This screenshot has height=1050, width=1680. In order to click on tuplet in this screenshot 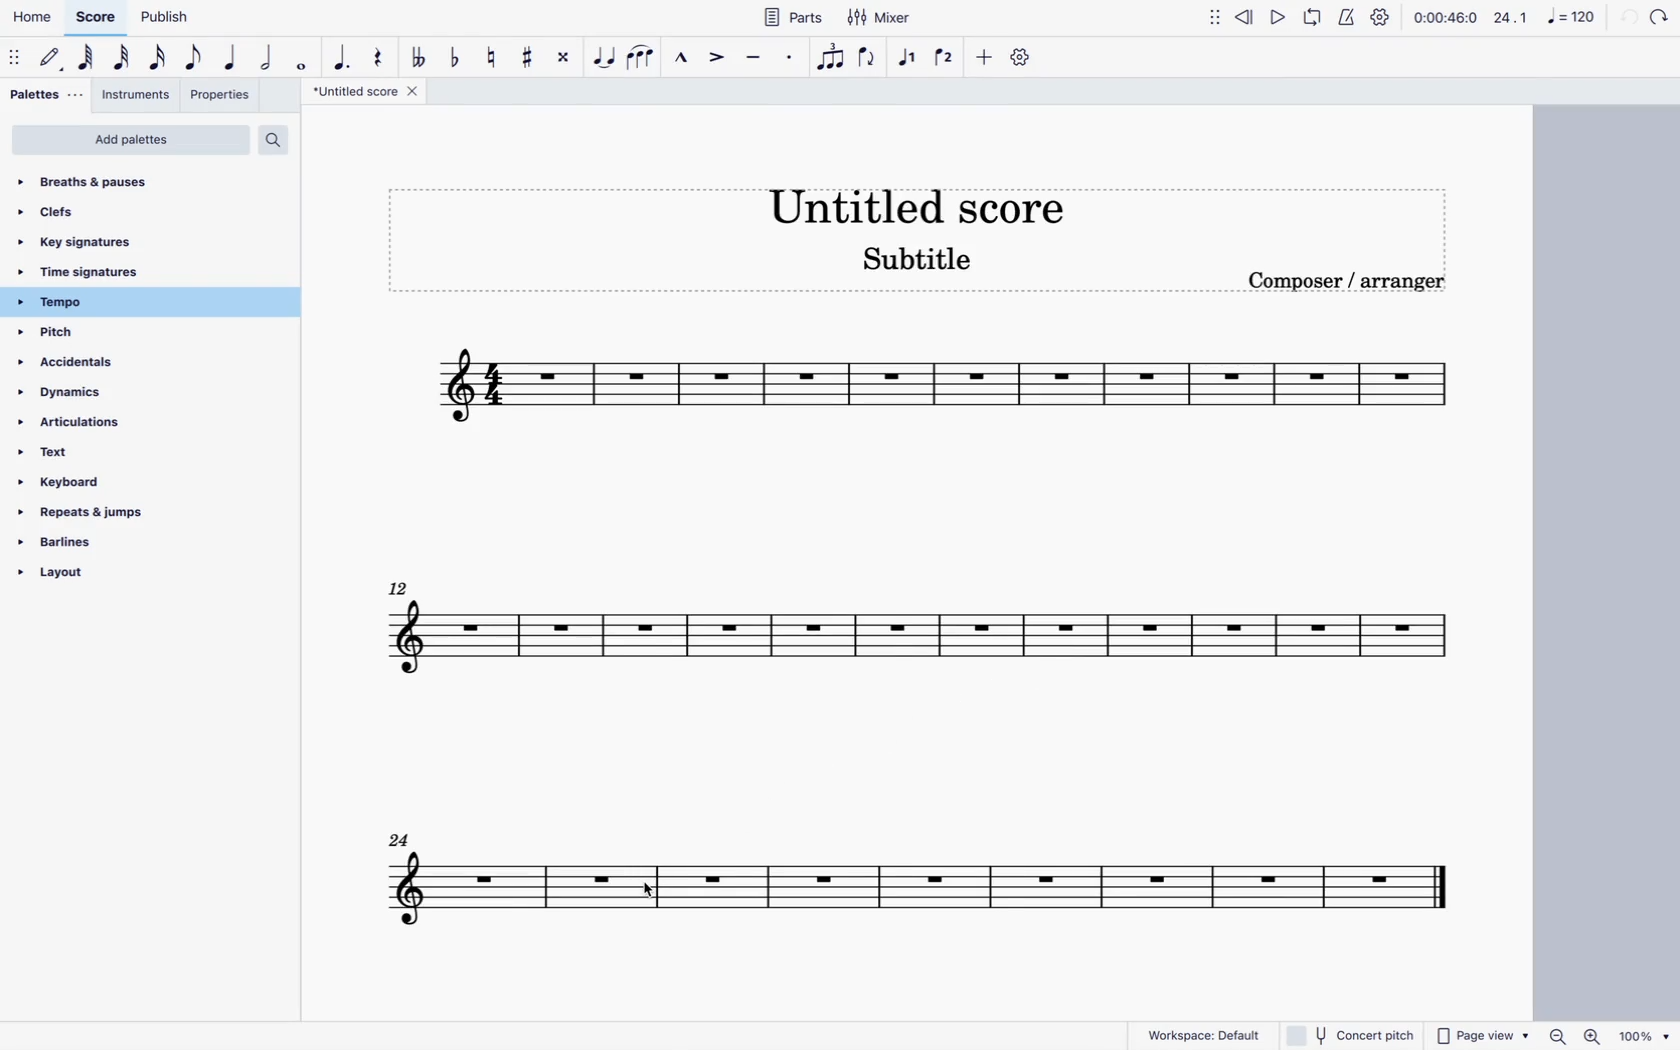, I will do `click(830, 58)`.